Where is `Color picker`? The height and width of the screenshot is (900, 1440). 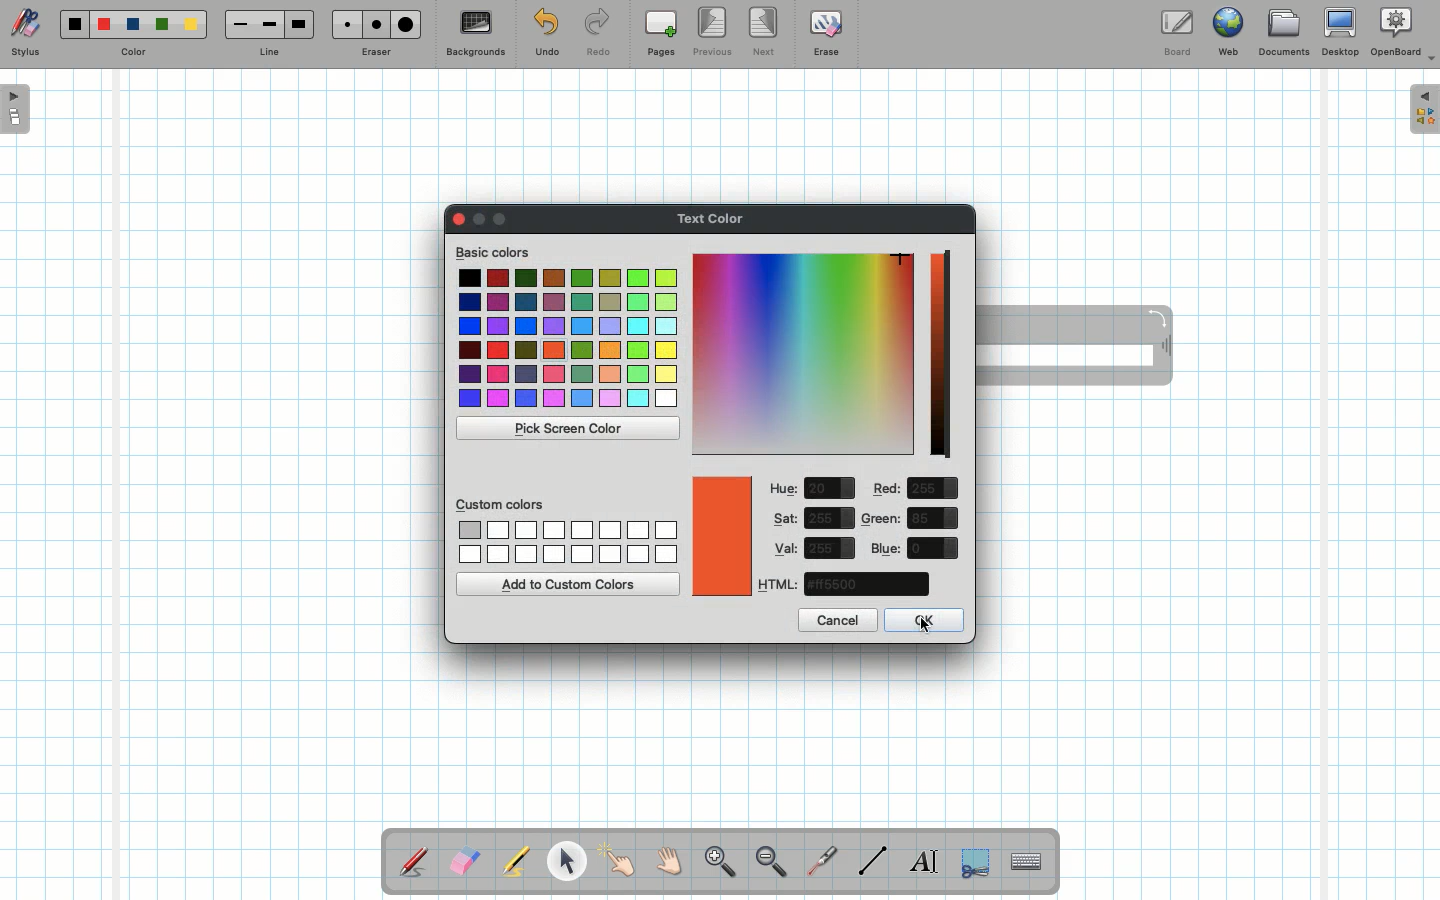
Color picker is located at coordinates (803, 354).